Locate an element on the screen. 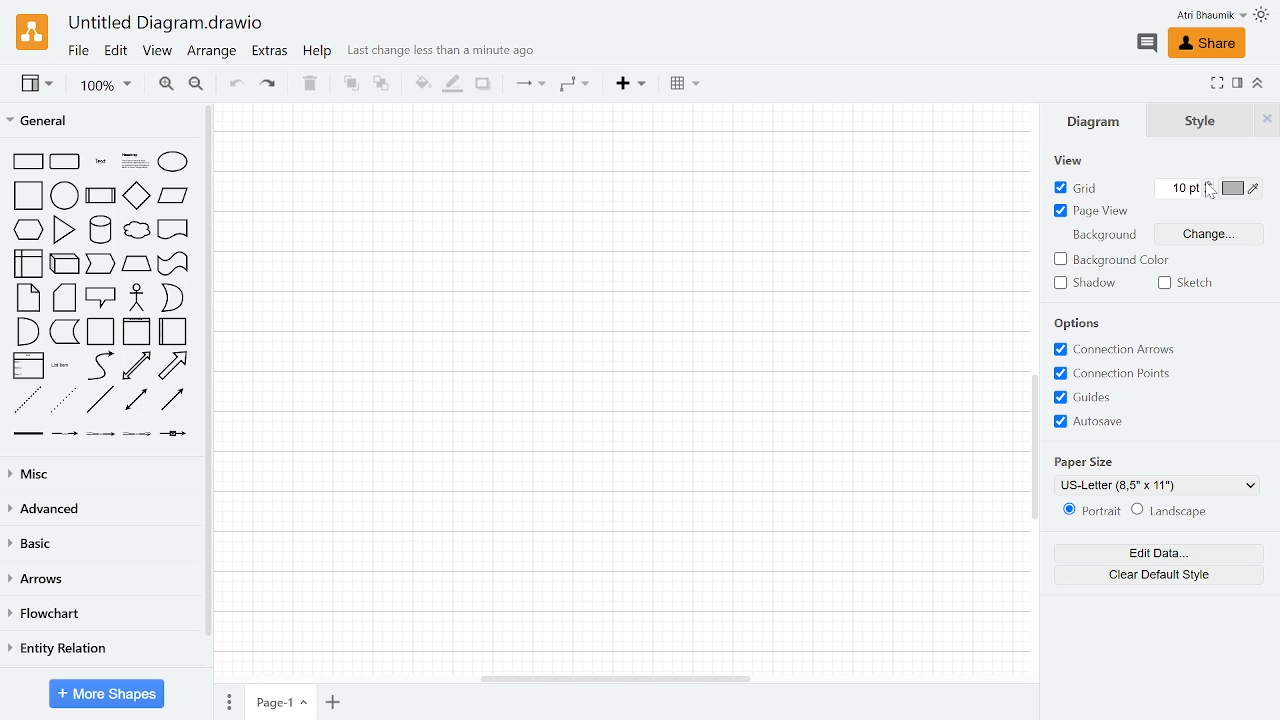  Close is located at coordinates (1266, 121).